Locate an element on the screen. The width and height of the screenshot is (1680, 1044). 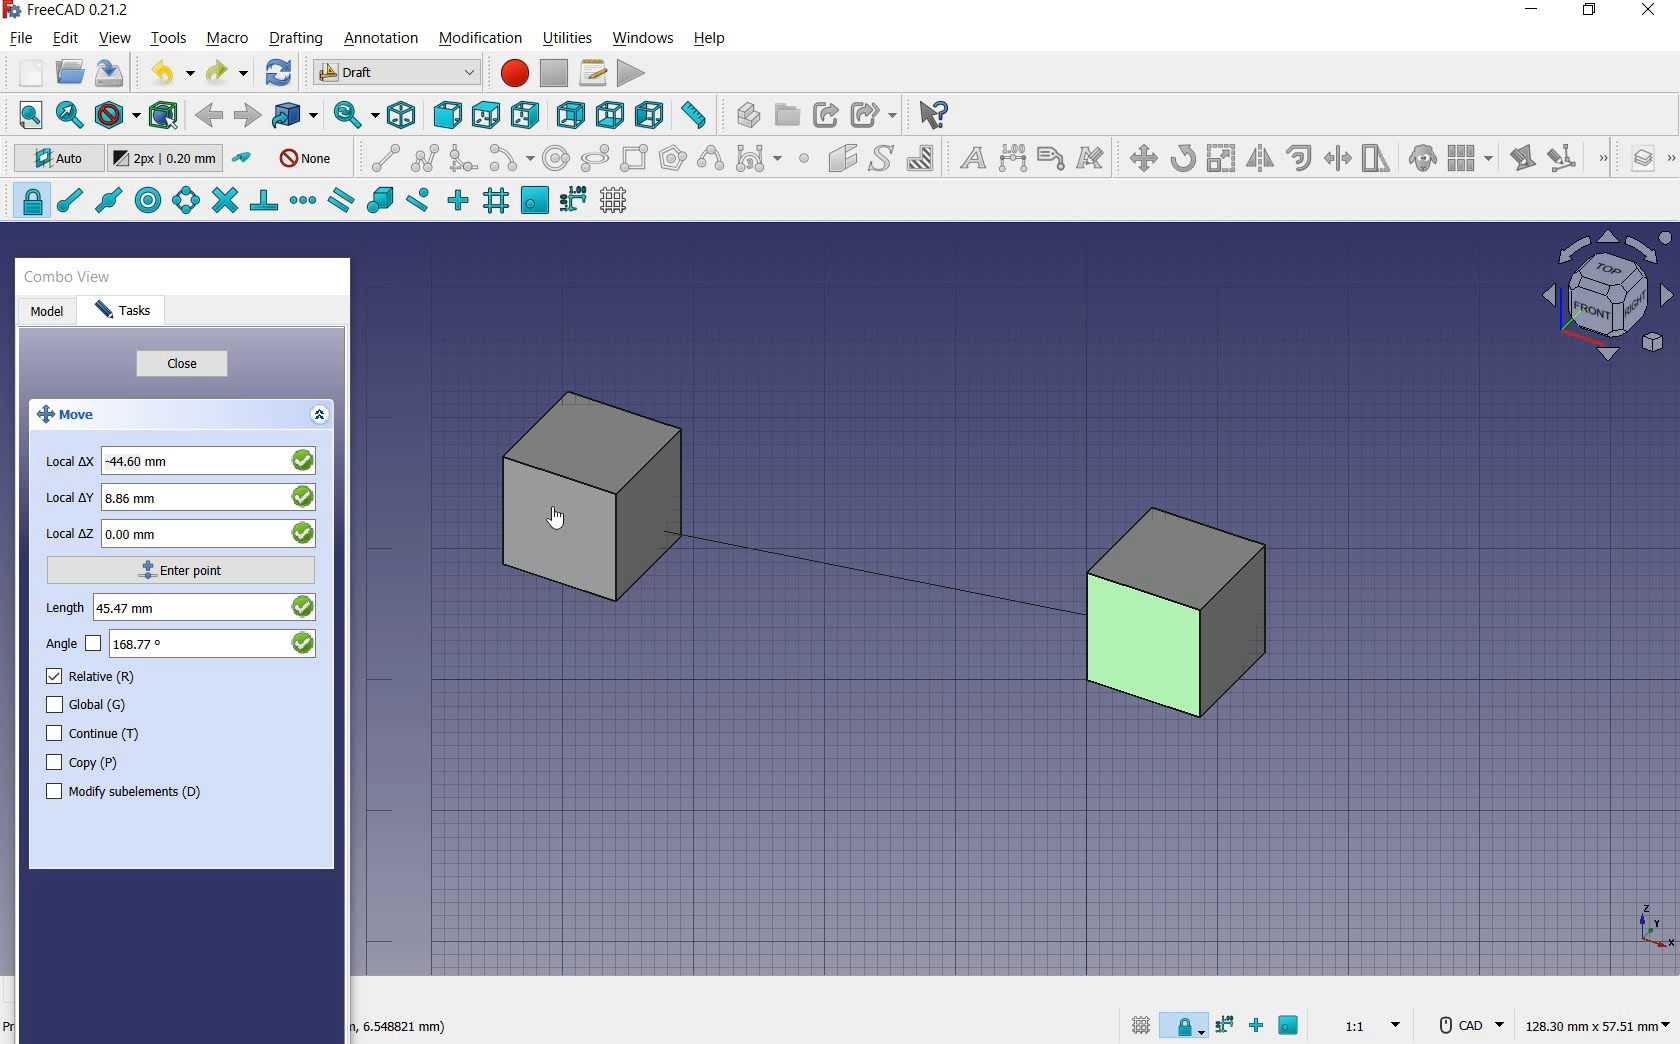
macros is located at coordinates (593, 73).